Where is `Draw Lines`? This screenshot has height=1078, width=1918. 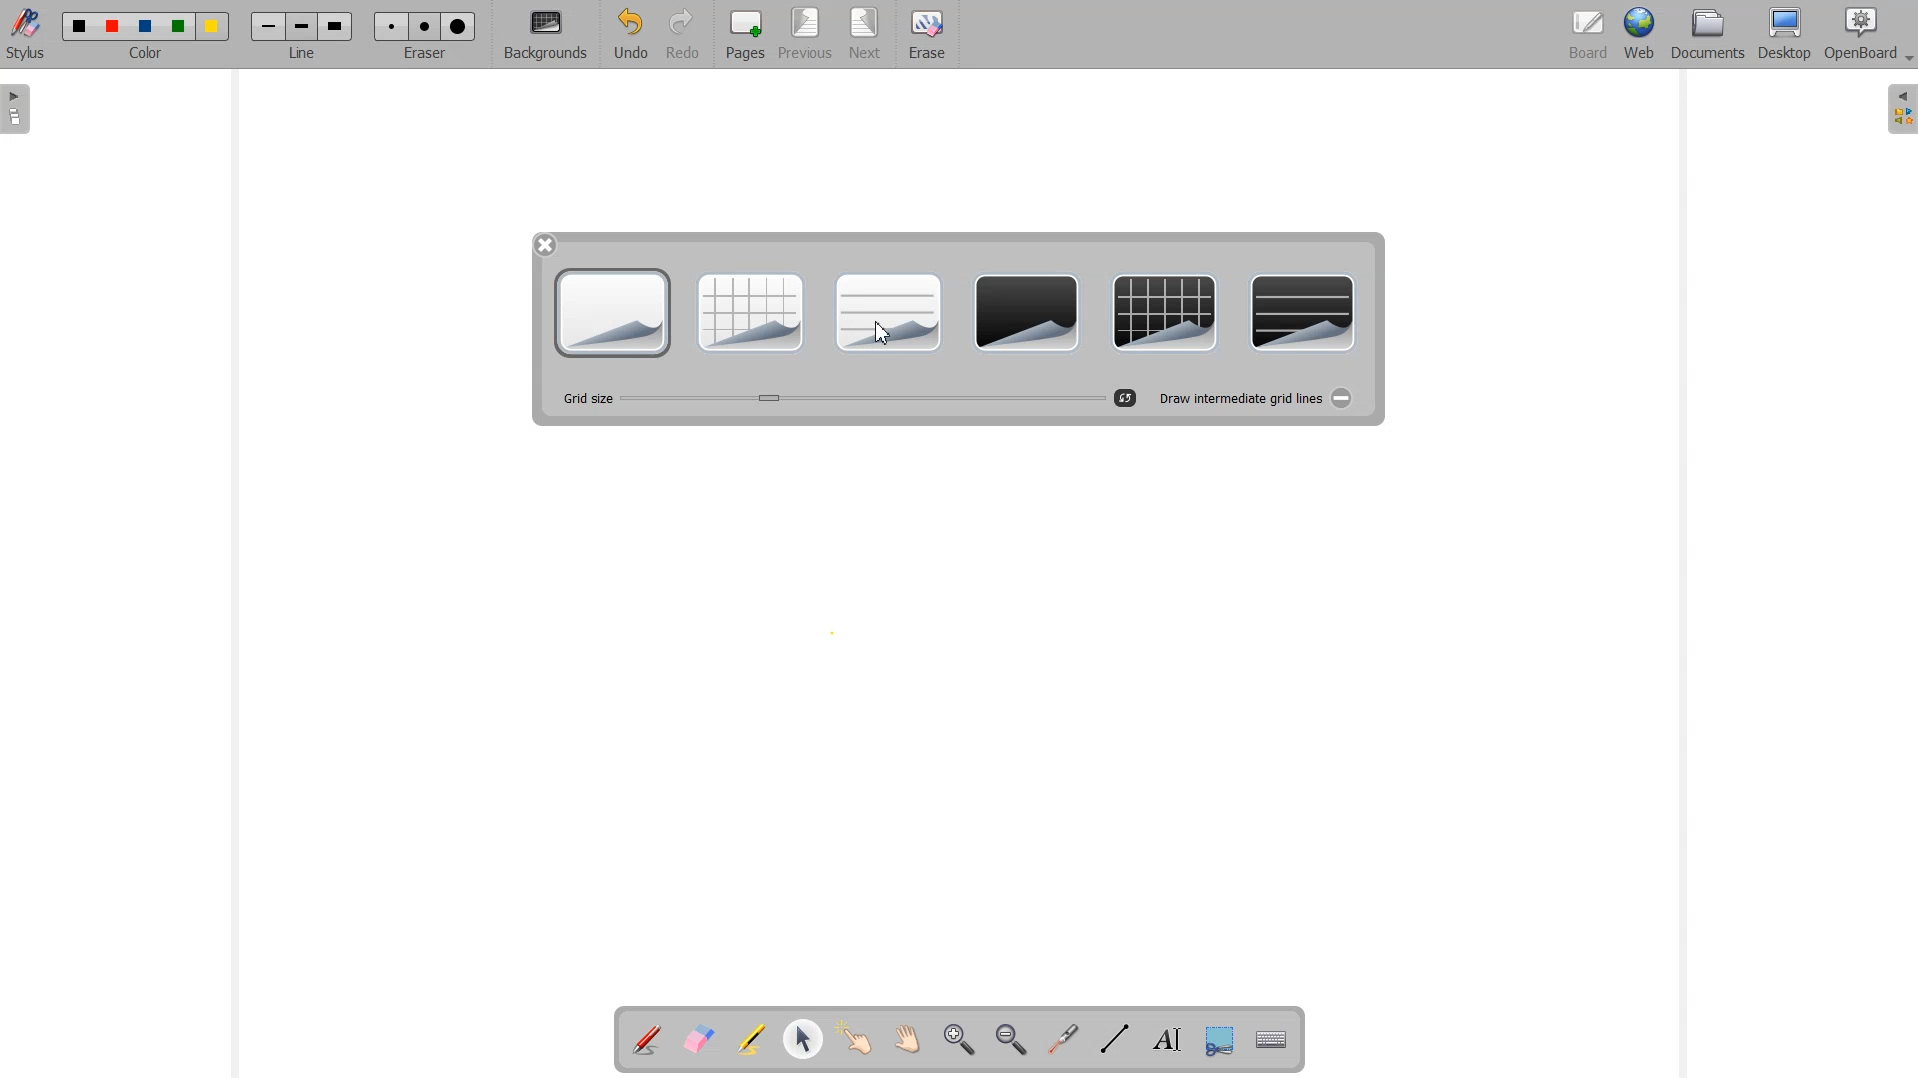 Draw Lines is located at coordinates (1114, 1040).